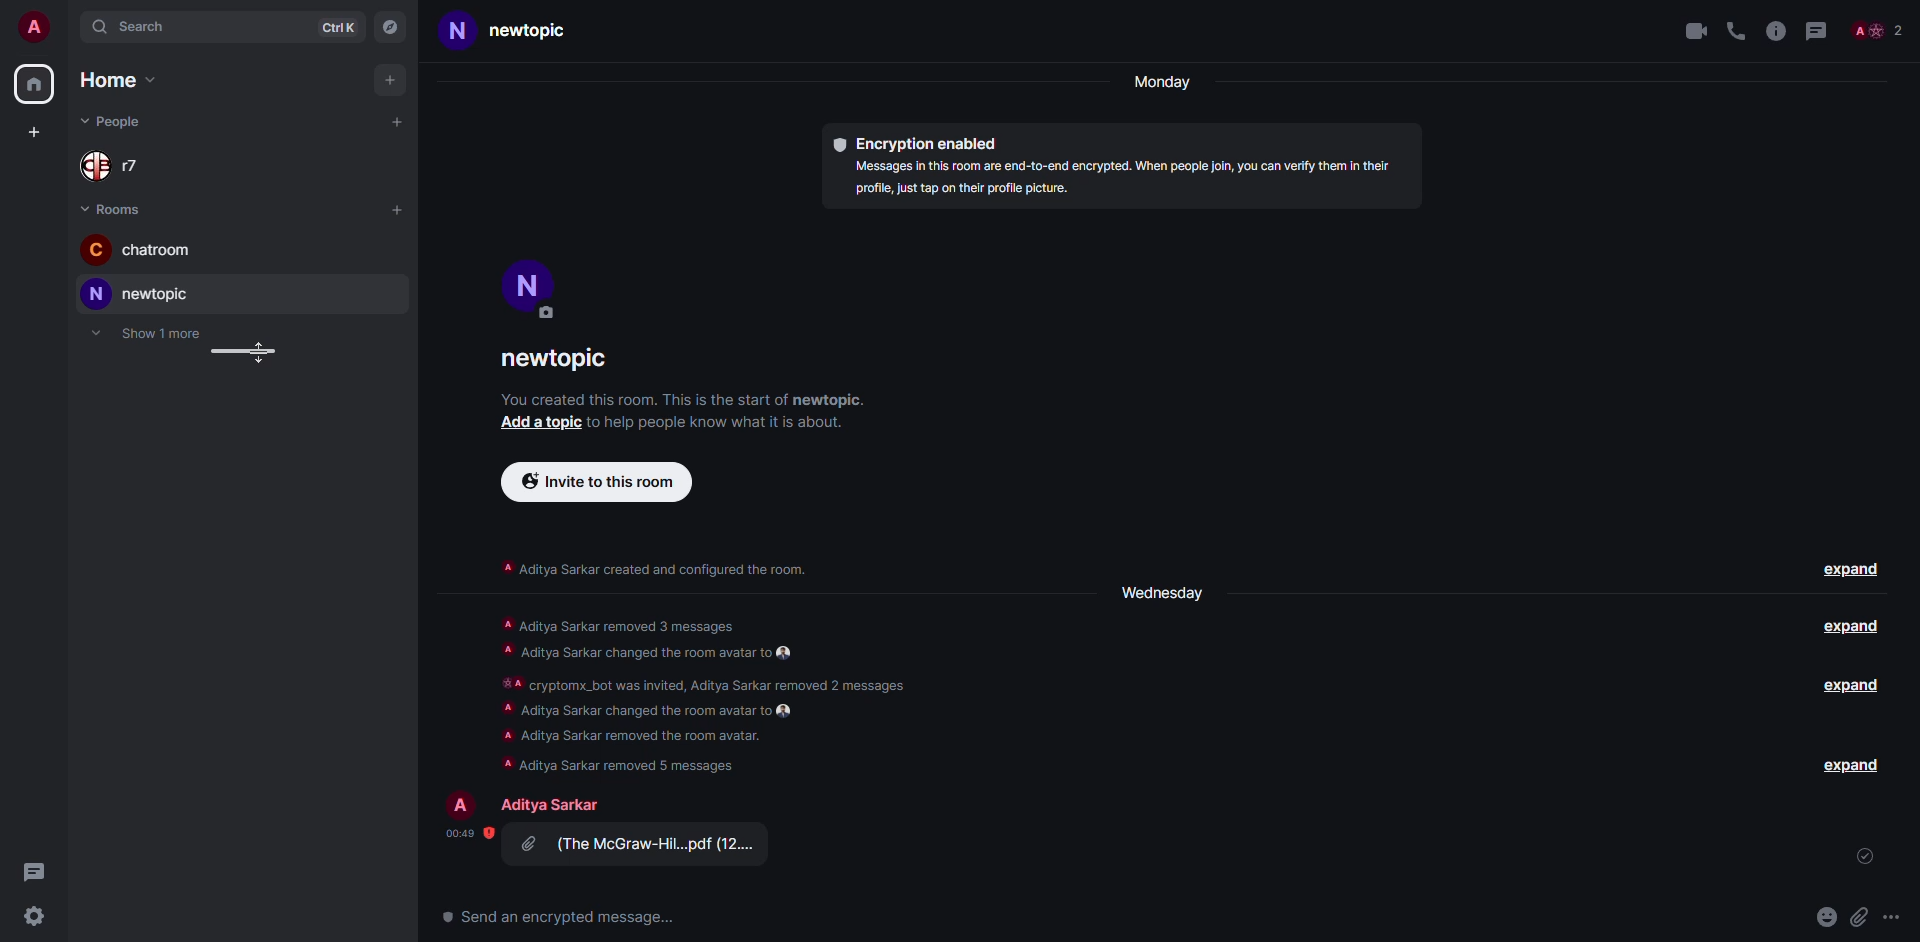 This screenshot has height=942, width=1920. What do you see at coordinates (1866, 859) in the screenshot?
I see `set` at bounding box center [1866, 859].